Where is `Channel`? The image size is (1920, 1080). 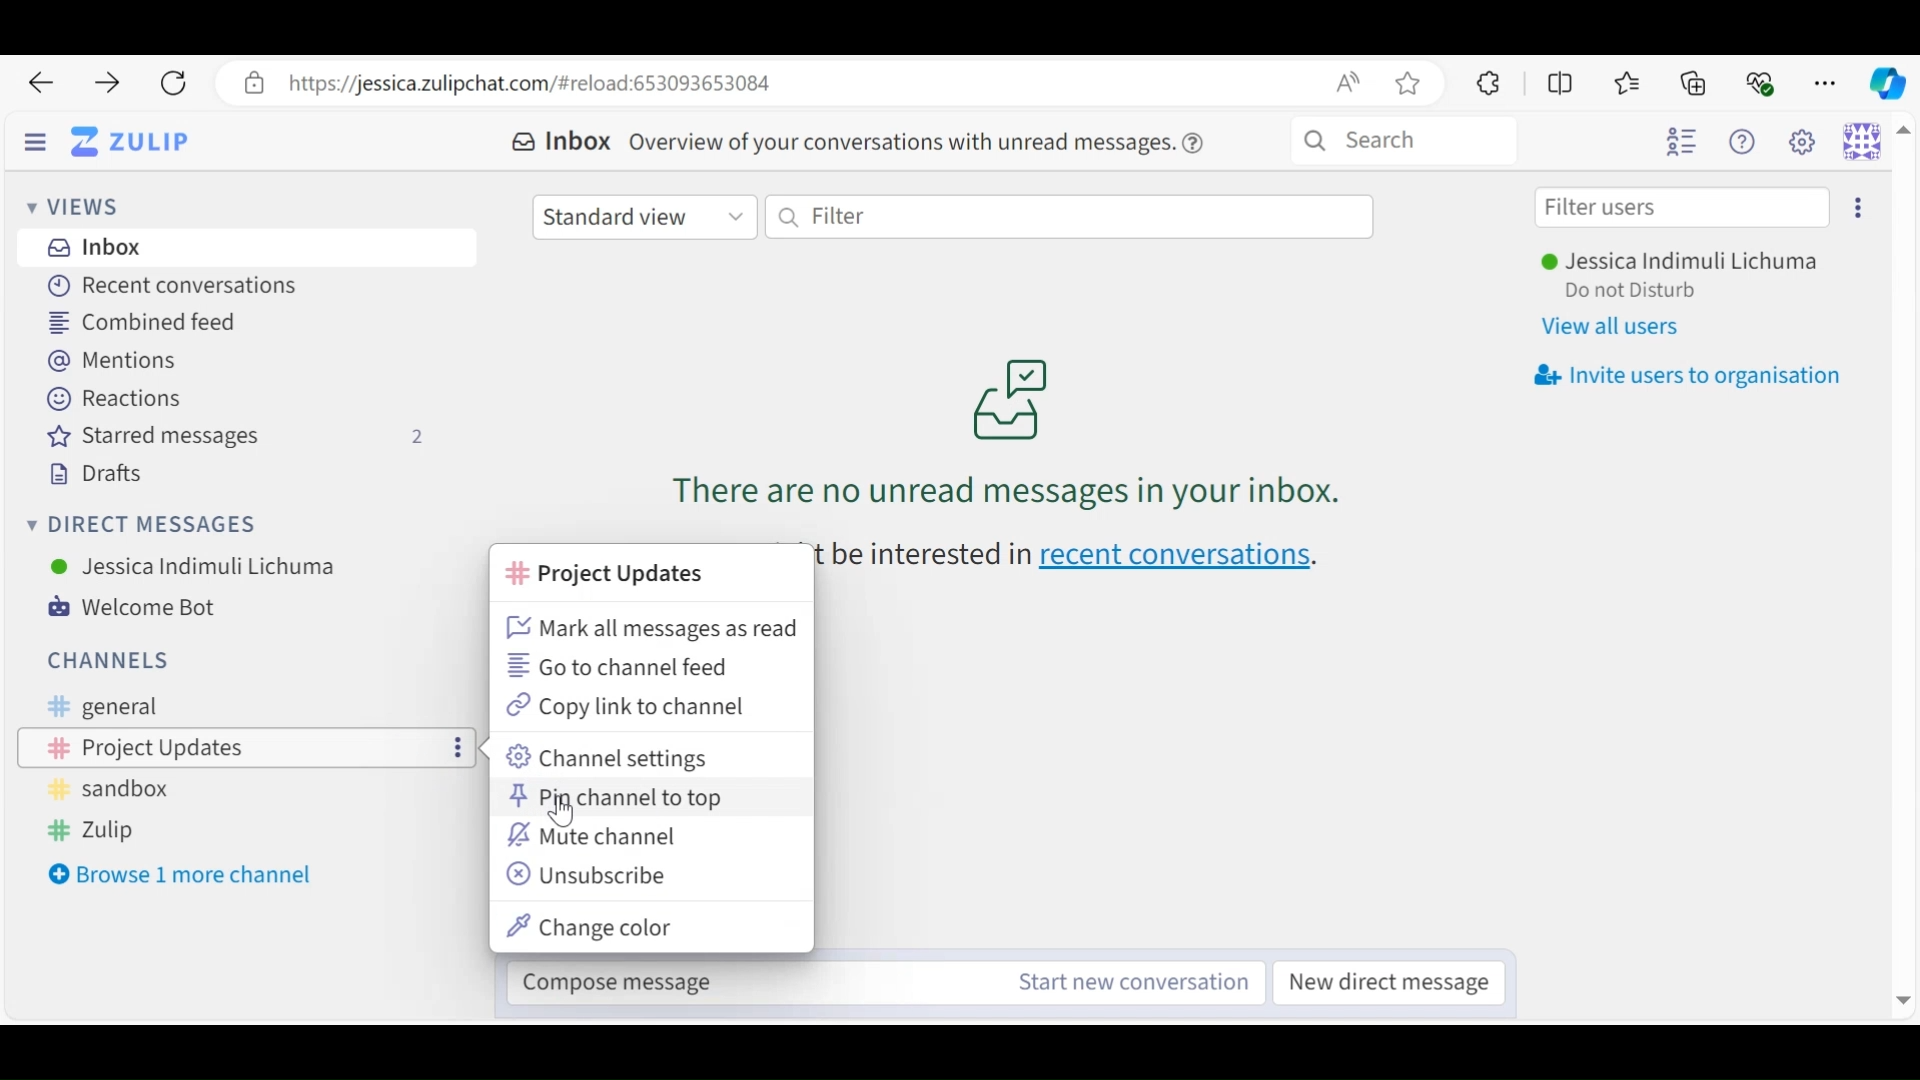
Channel is located at coordinates (239, 831).